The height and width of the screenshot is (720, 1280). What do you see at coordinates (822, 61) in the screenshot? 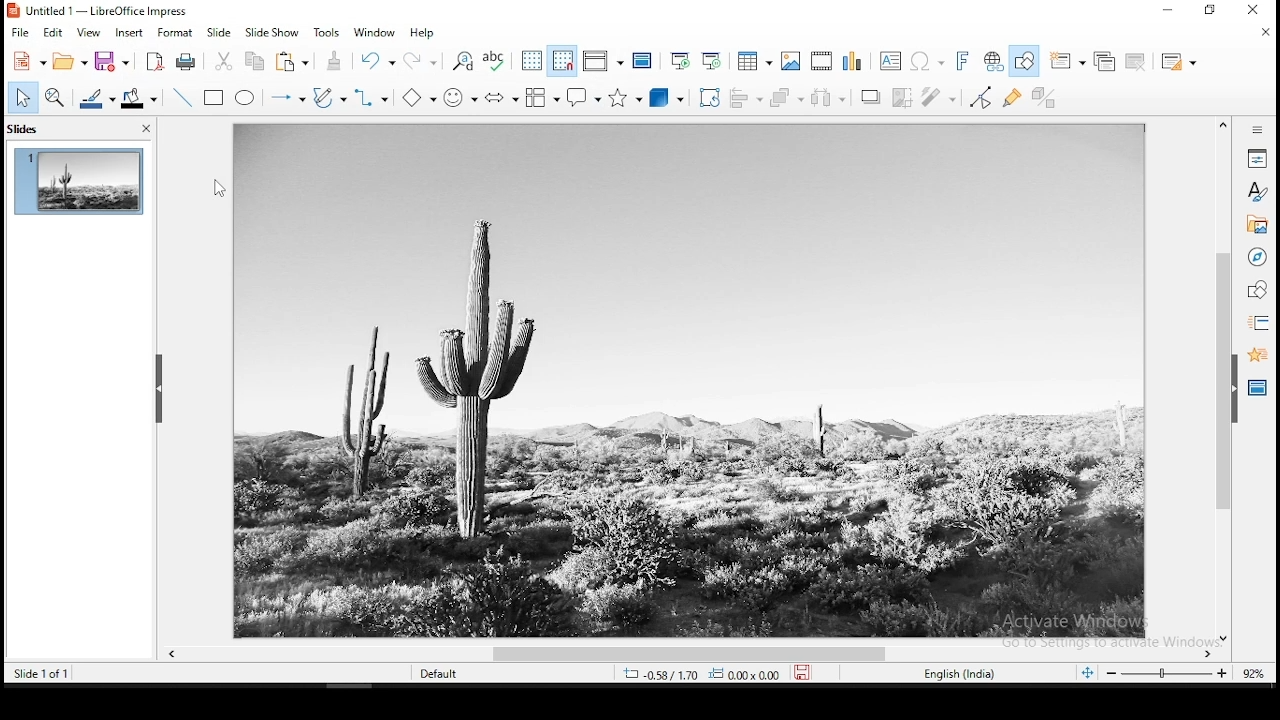
I see `insert audio and video` at bounding box center [822, 61].